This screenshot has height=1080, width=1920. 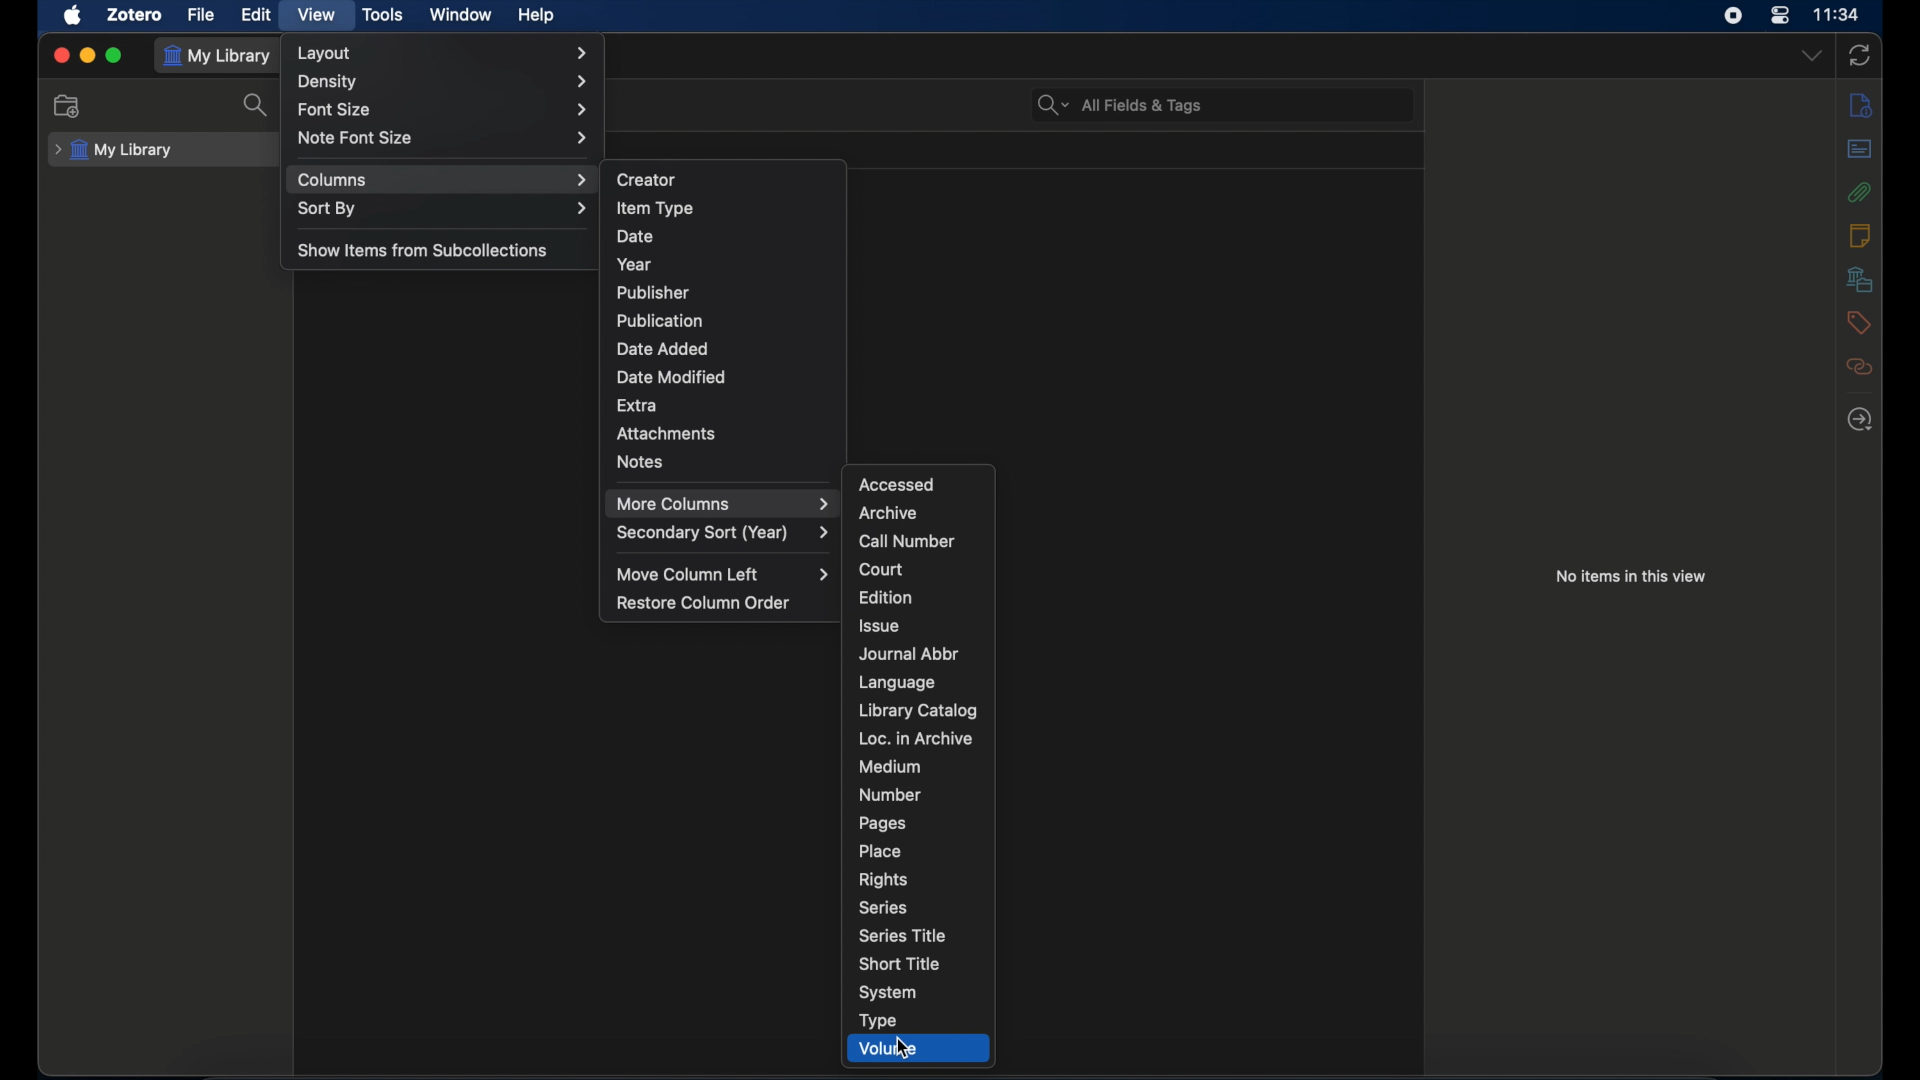 I want to click on note font size, so click(x=444, y=137).